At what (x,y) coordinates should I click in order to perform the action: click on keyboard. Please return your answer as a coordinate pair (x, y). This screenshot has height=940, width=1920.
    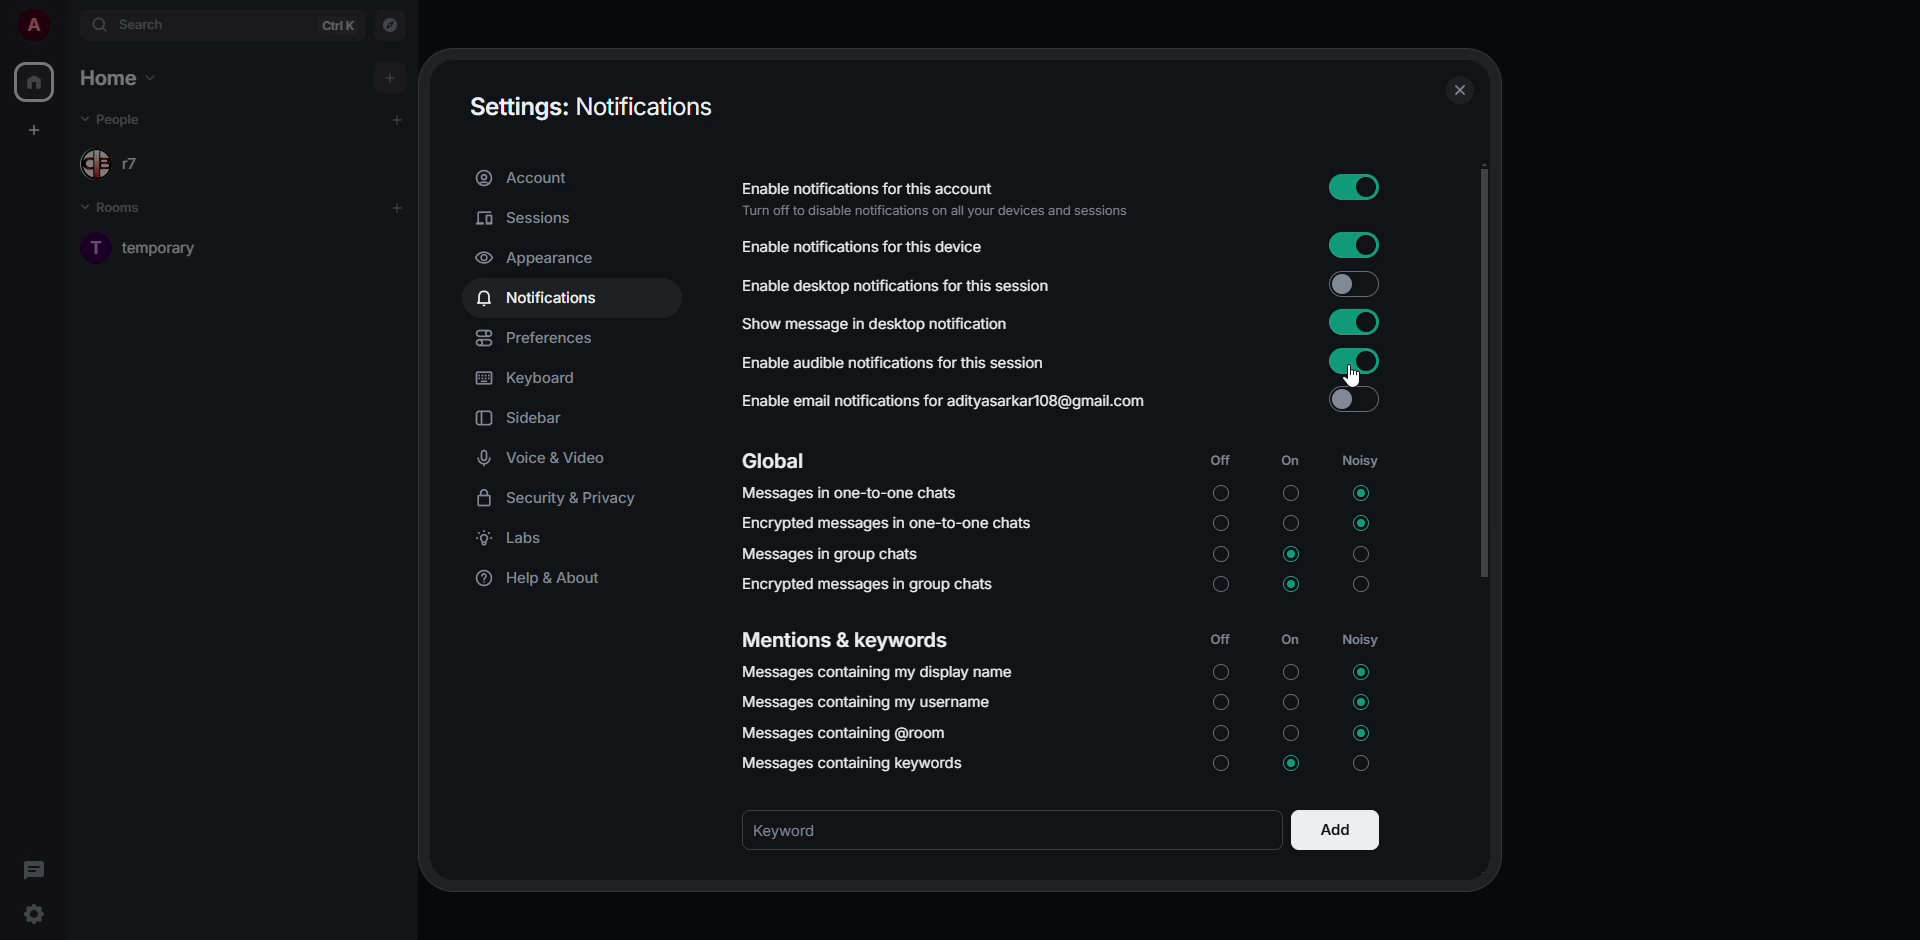
    Looking at the image, I should click on (531, 379).